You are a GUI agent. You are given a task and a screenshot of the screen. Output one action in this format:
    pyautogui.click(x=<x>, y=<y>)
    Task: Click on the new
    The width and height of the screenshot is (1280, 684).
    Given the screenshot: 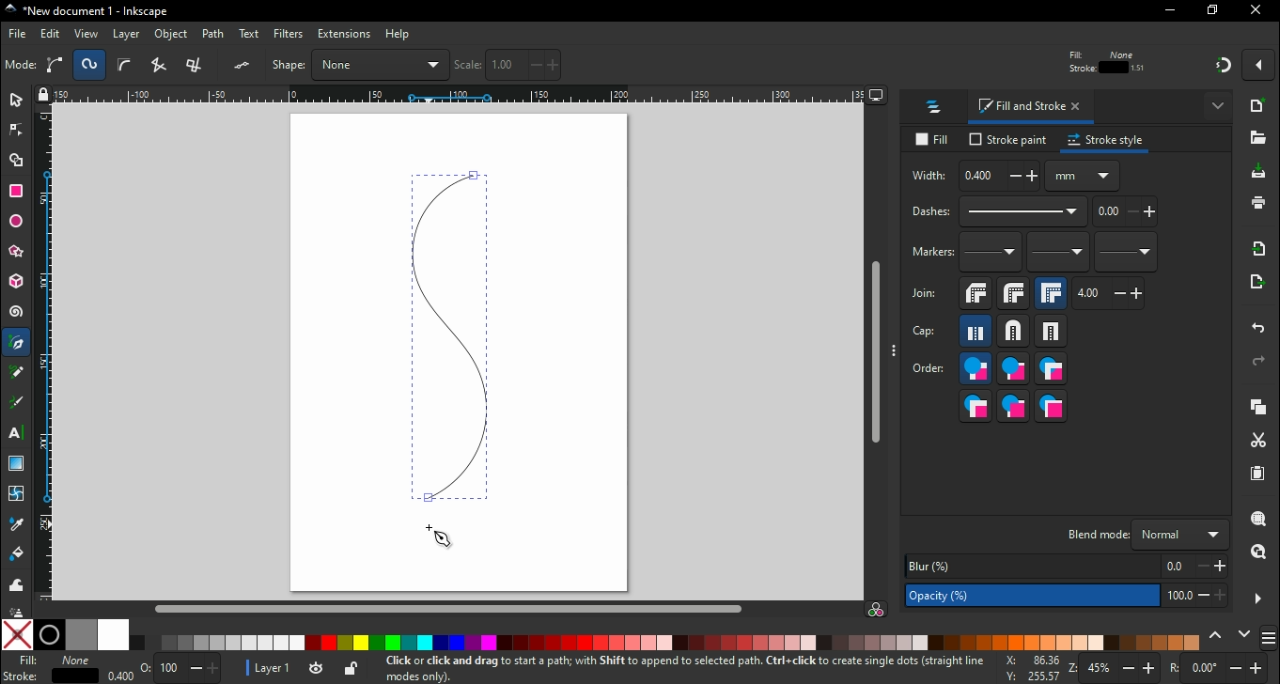 What is the action you would take?
    pyautogui.click(x=1261, y=109)
    